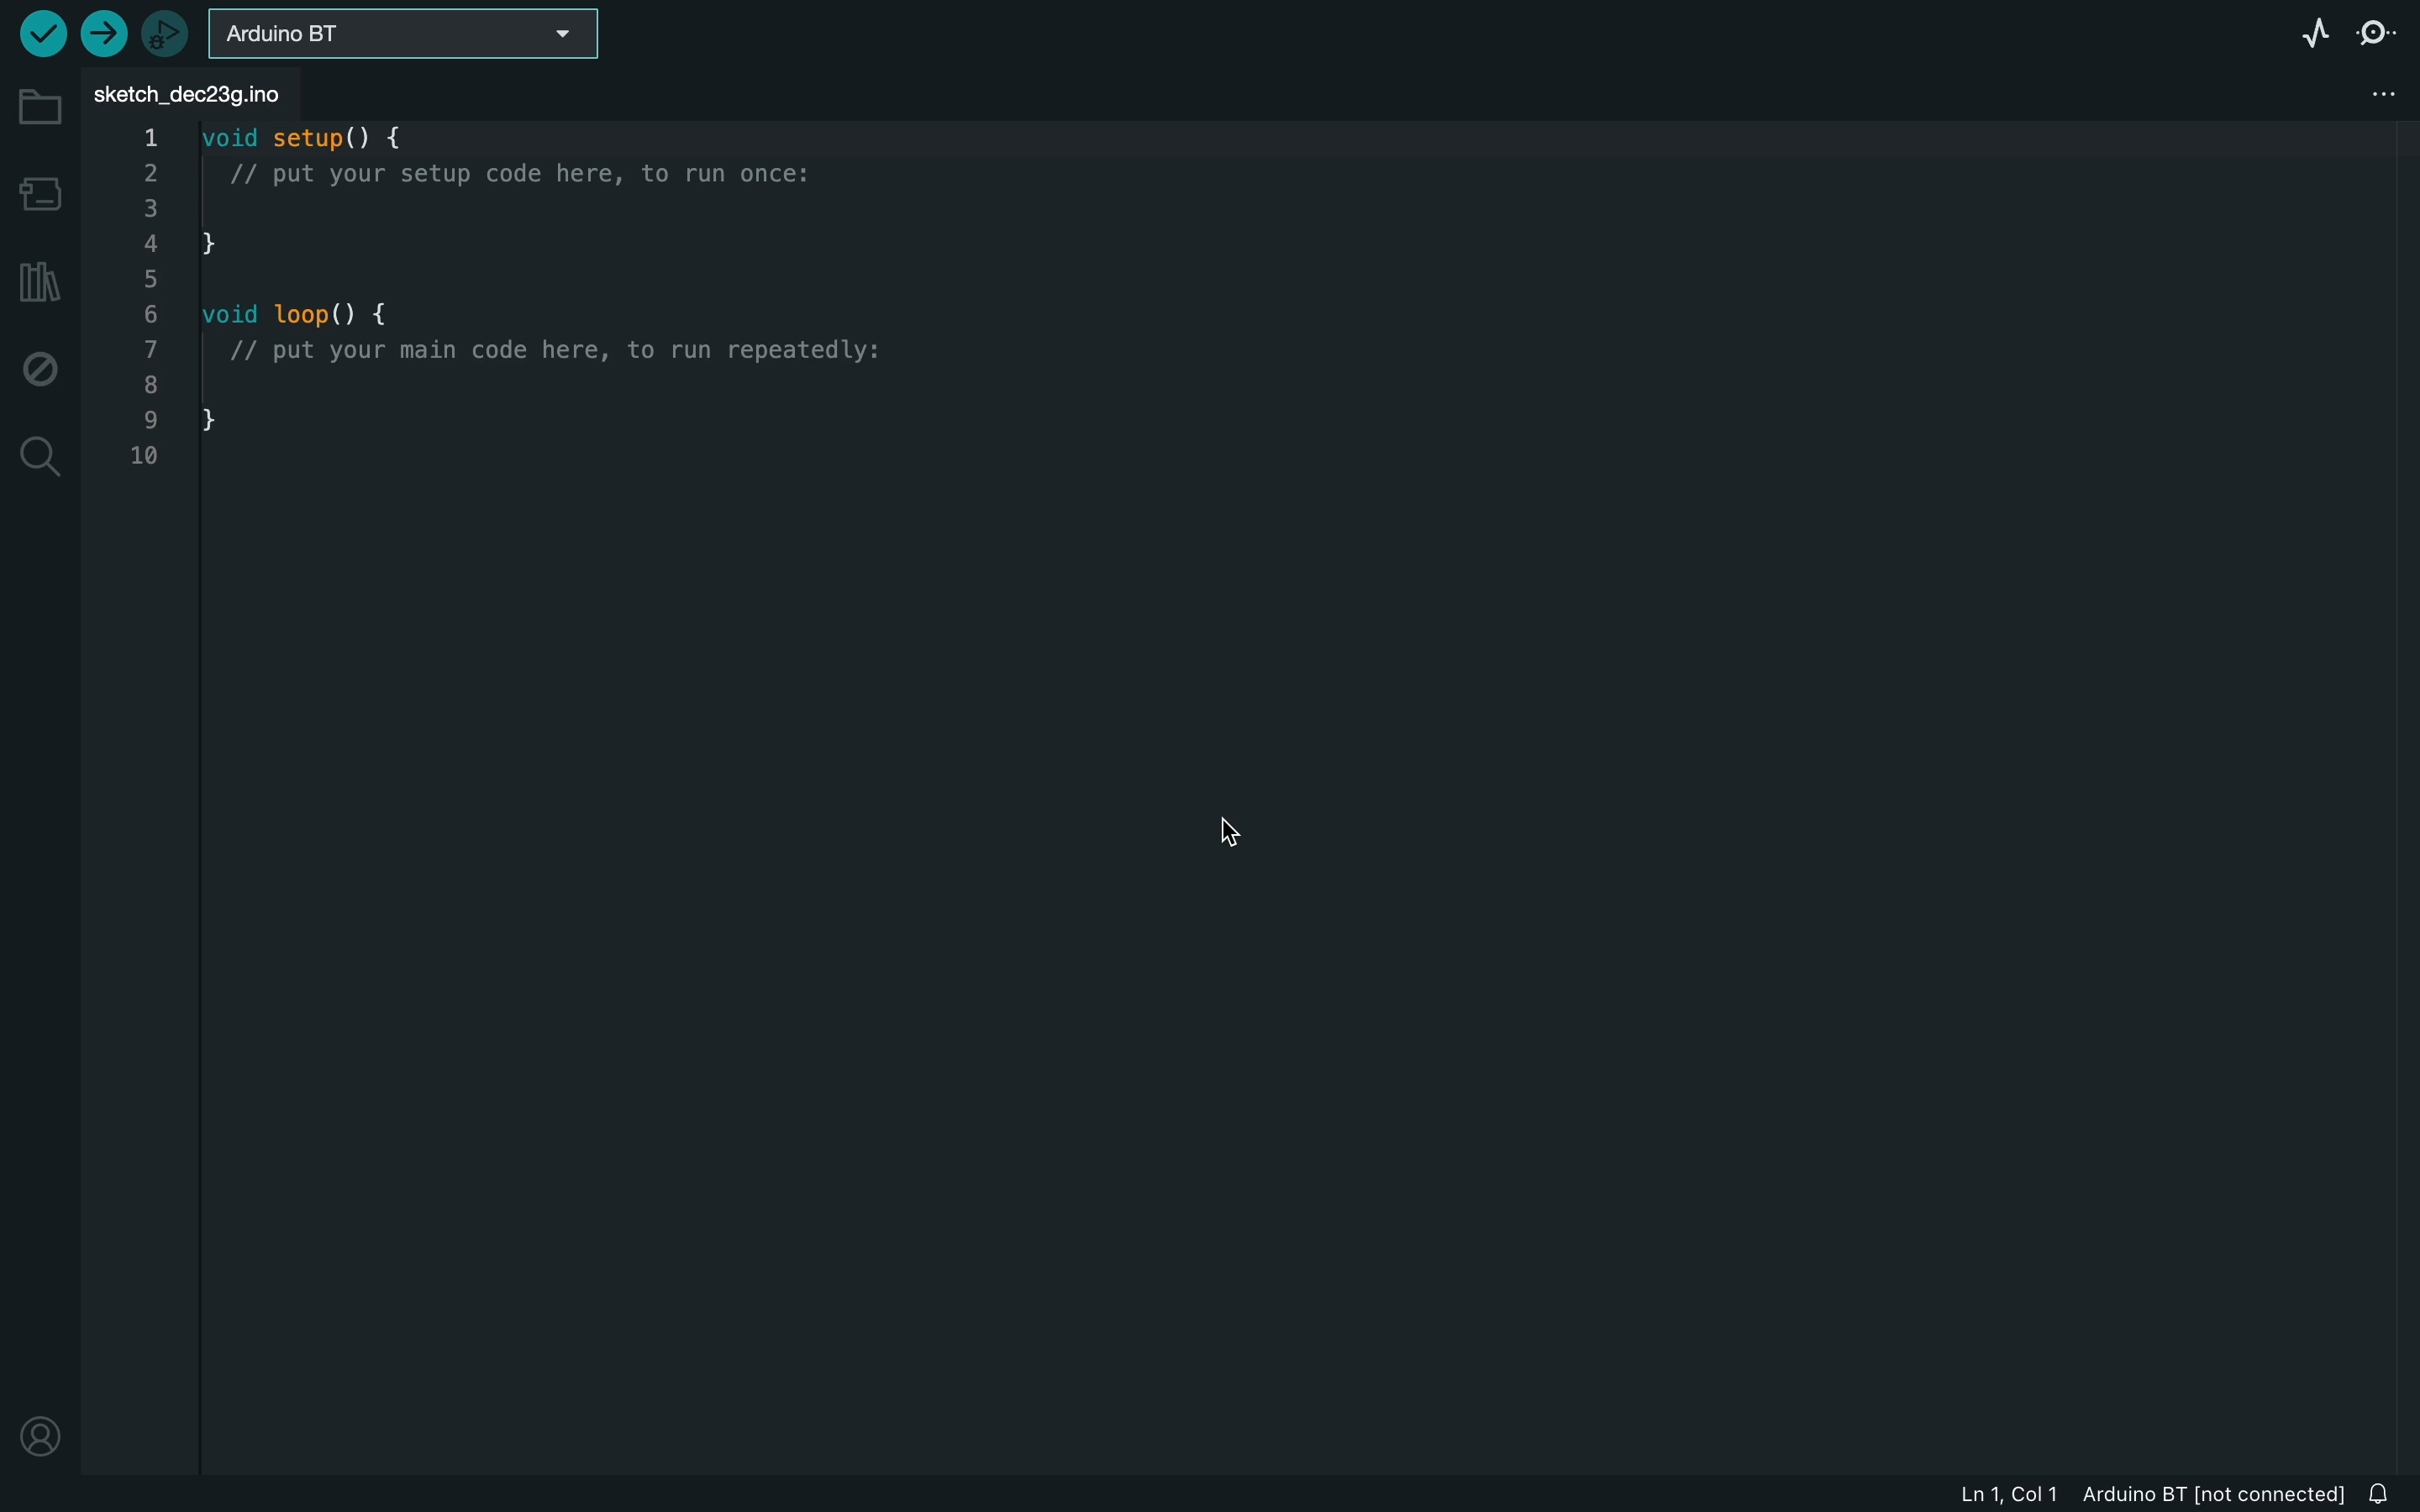 Image resolution: width=2420 pixels, height=1512 pixels. What do you see at coordinates (35, 282) in the screenshot?
I see `library manager` at bounding box center [35, 282].